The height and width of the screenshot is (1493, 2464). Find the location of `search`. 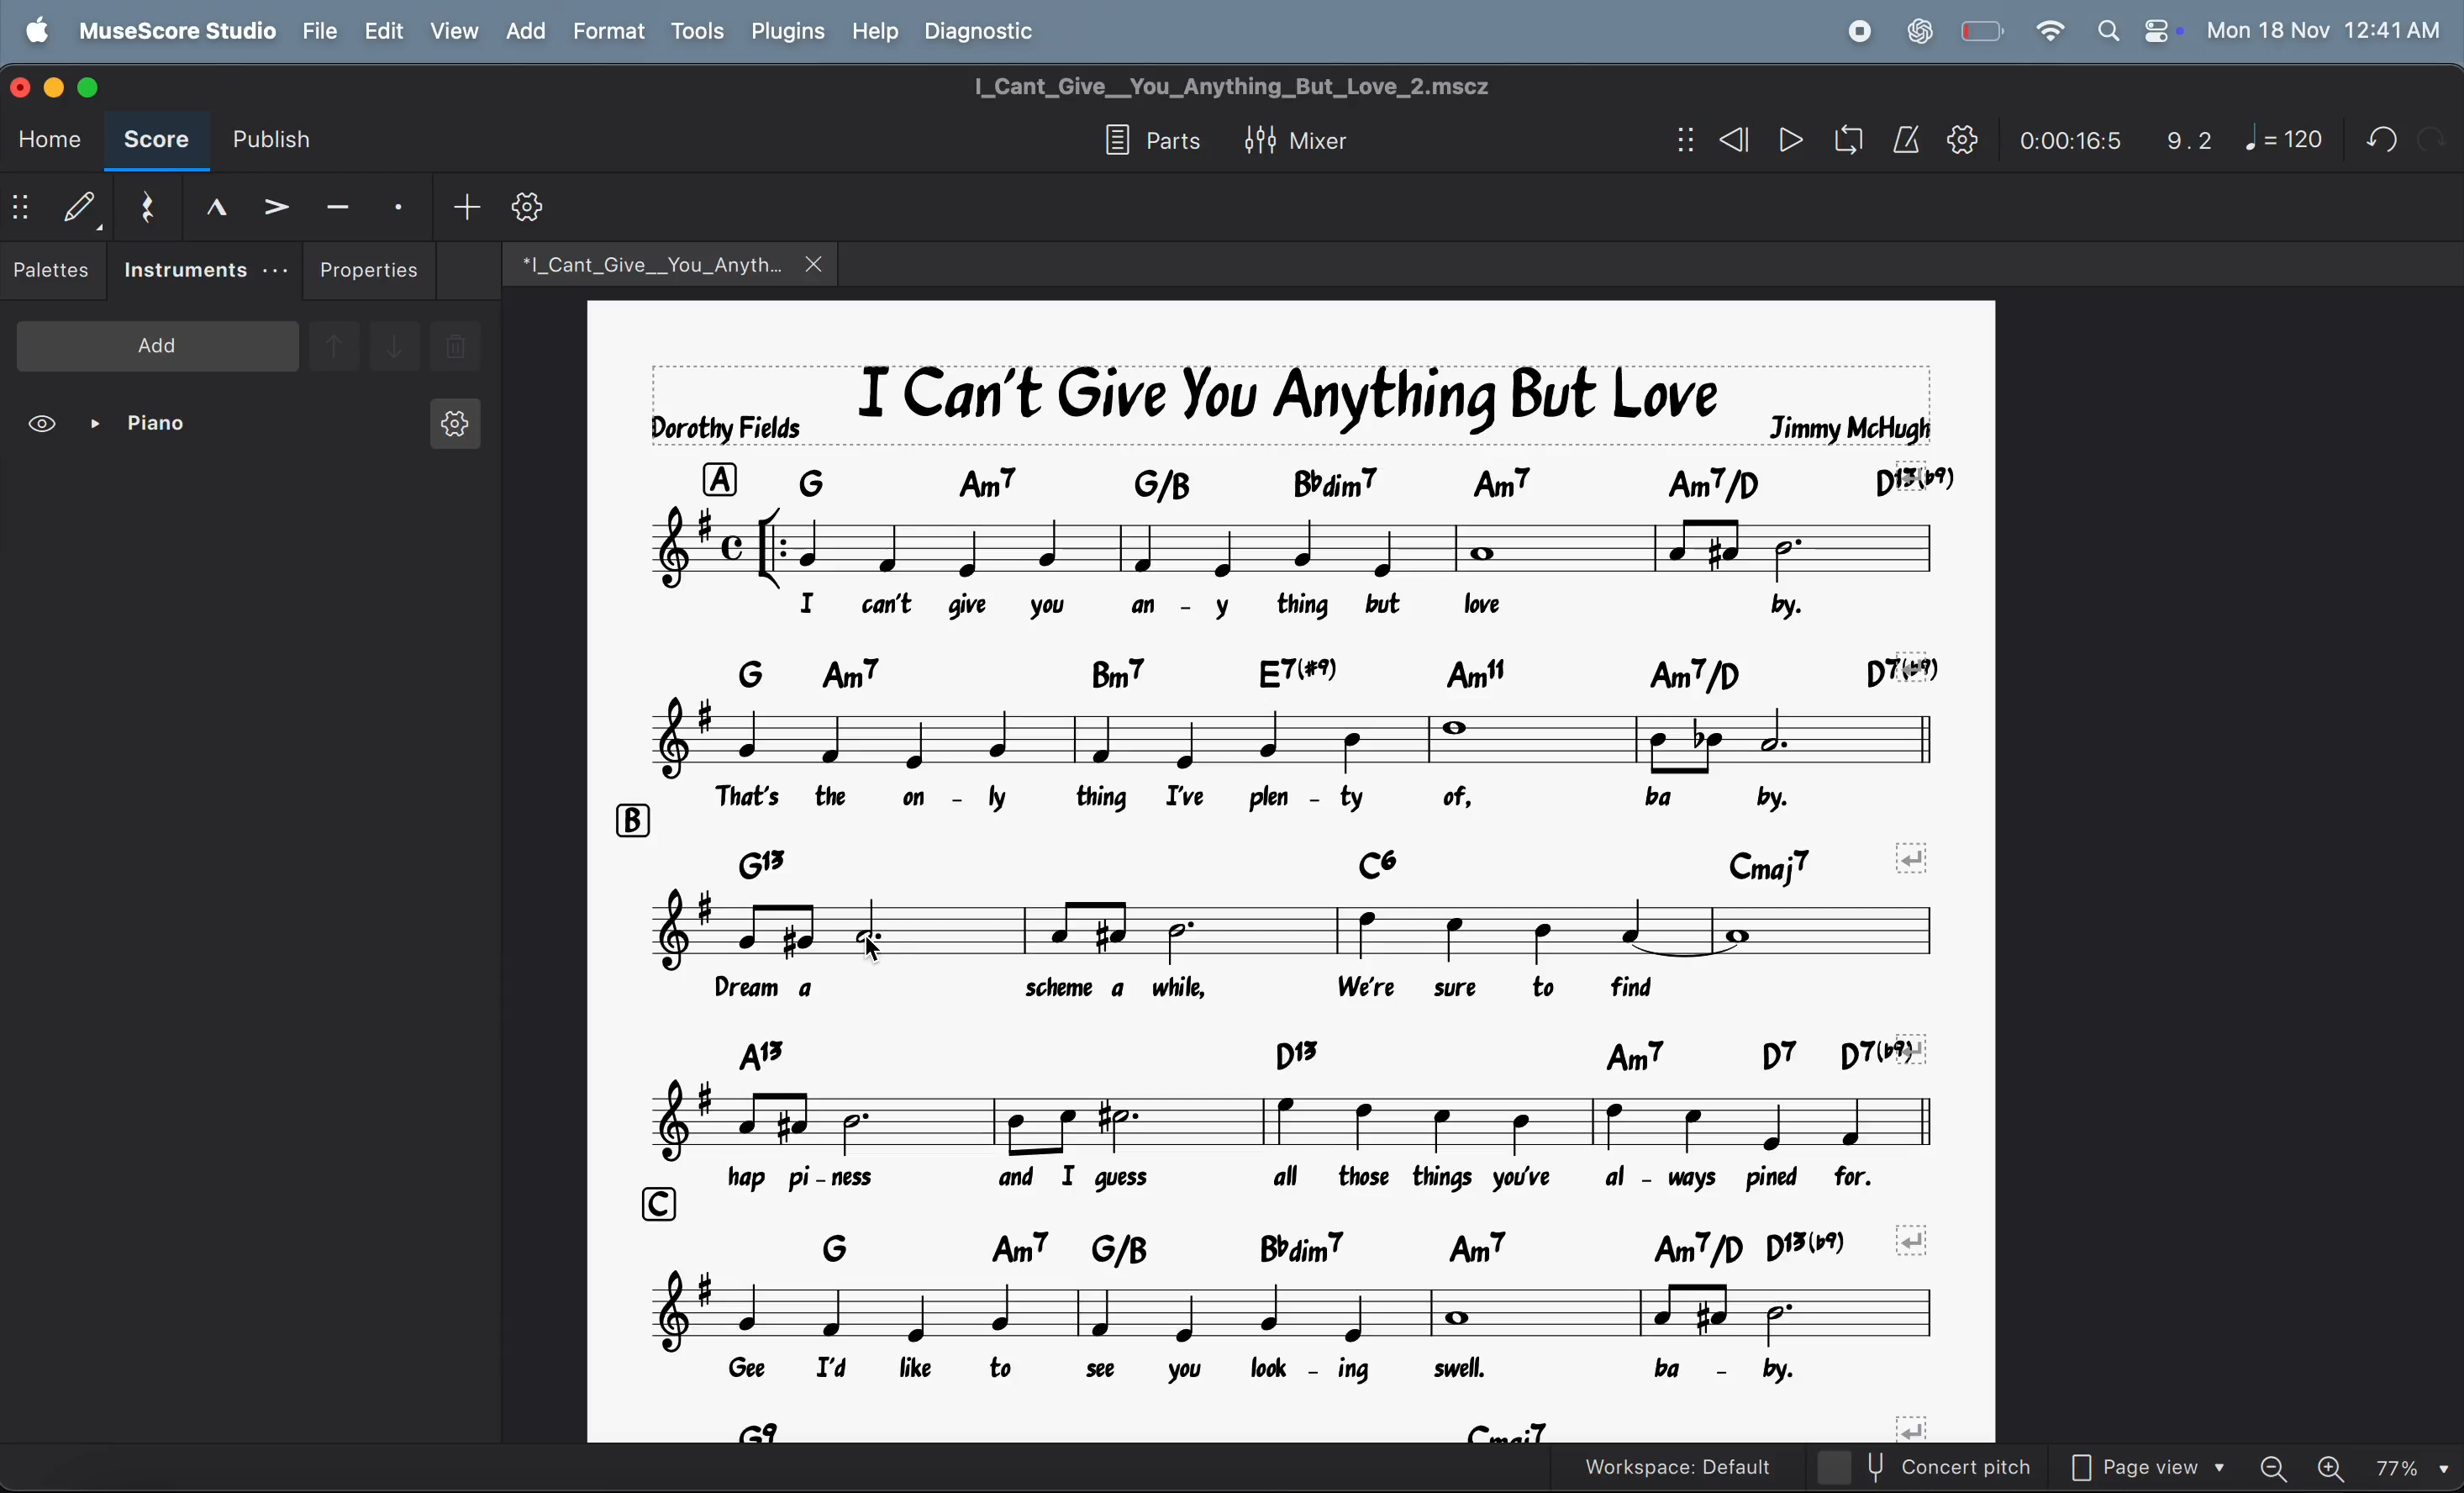

search is located at coordinates (2101, 30).